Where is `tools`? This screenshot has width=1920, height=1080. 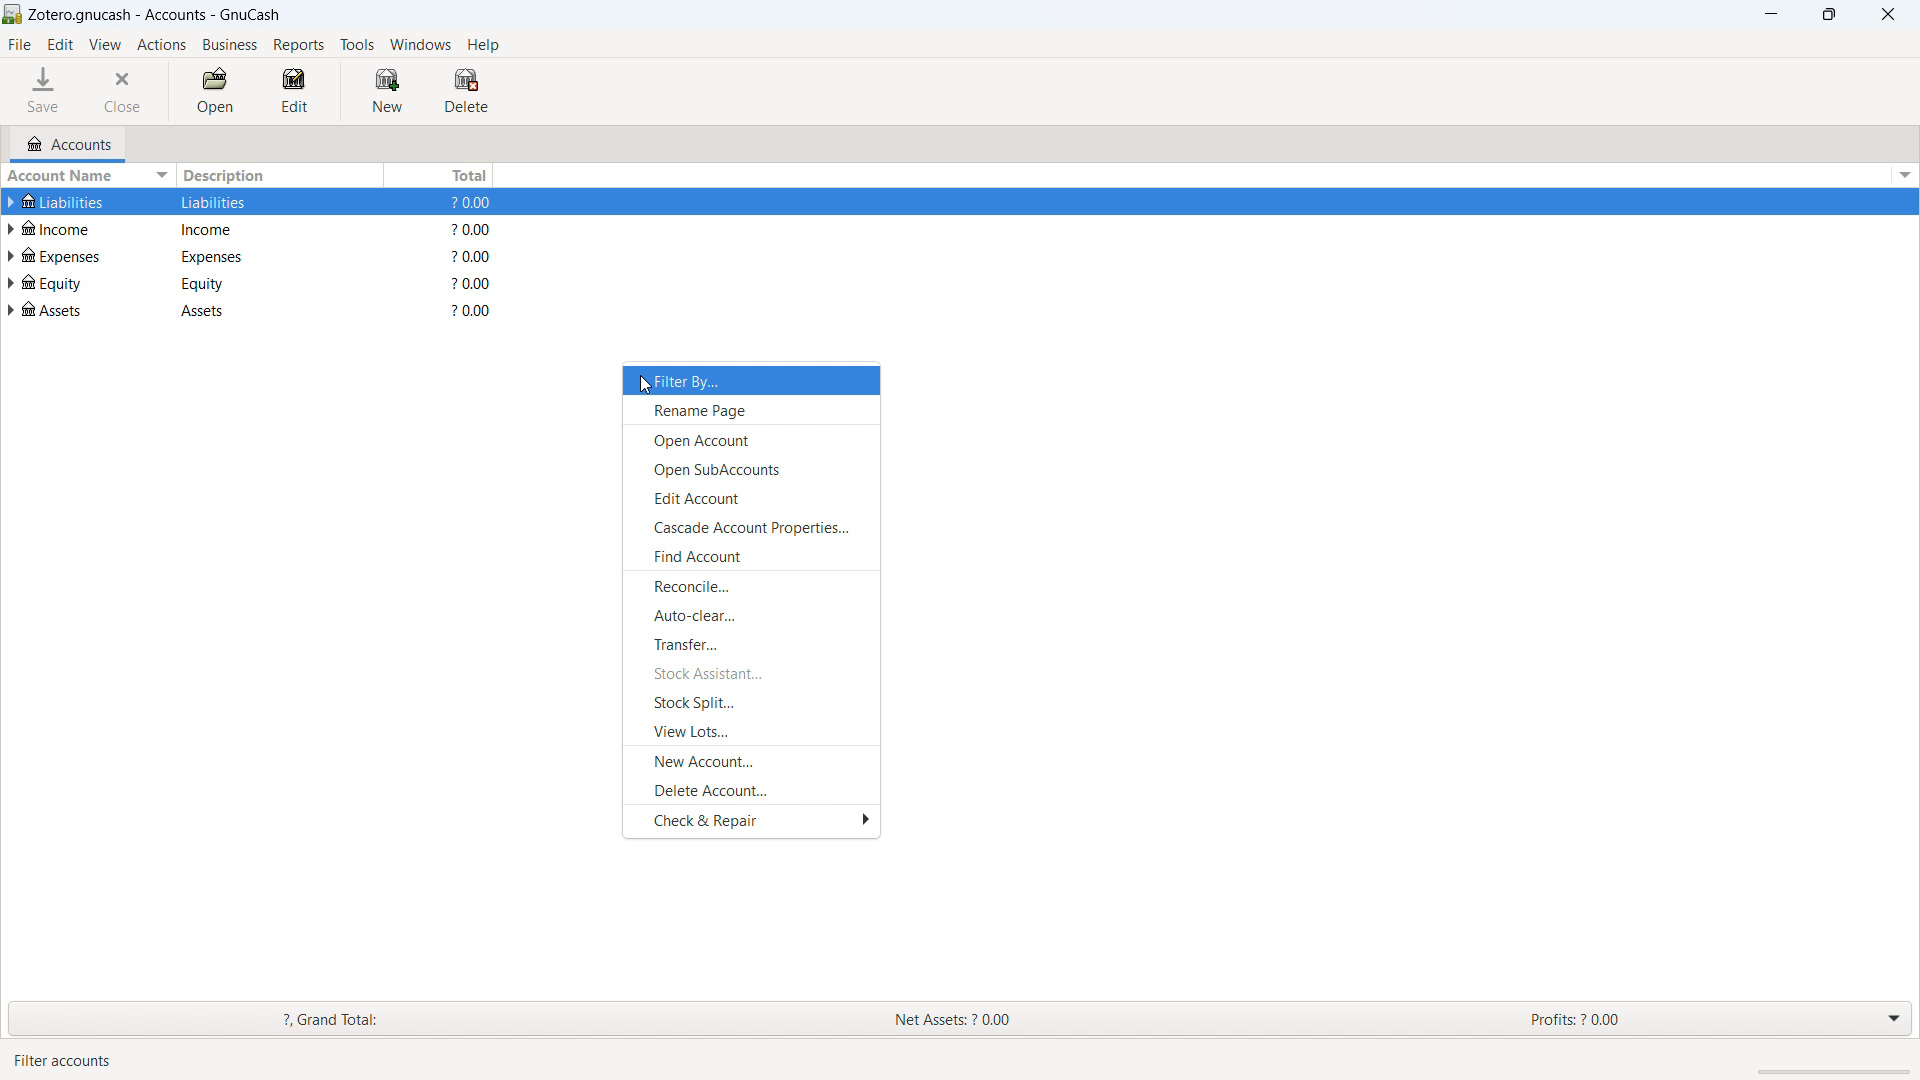 tools is located at coordinates (357, 45).